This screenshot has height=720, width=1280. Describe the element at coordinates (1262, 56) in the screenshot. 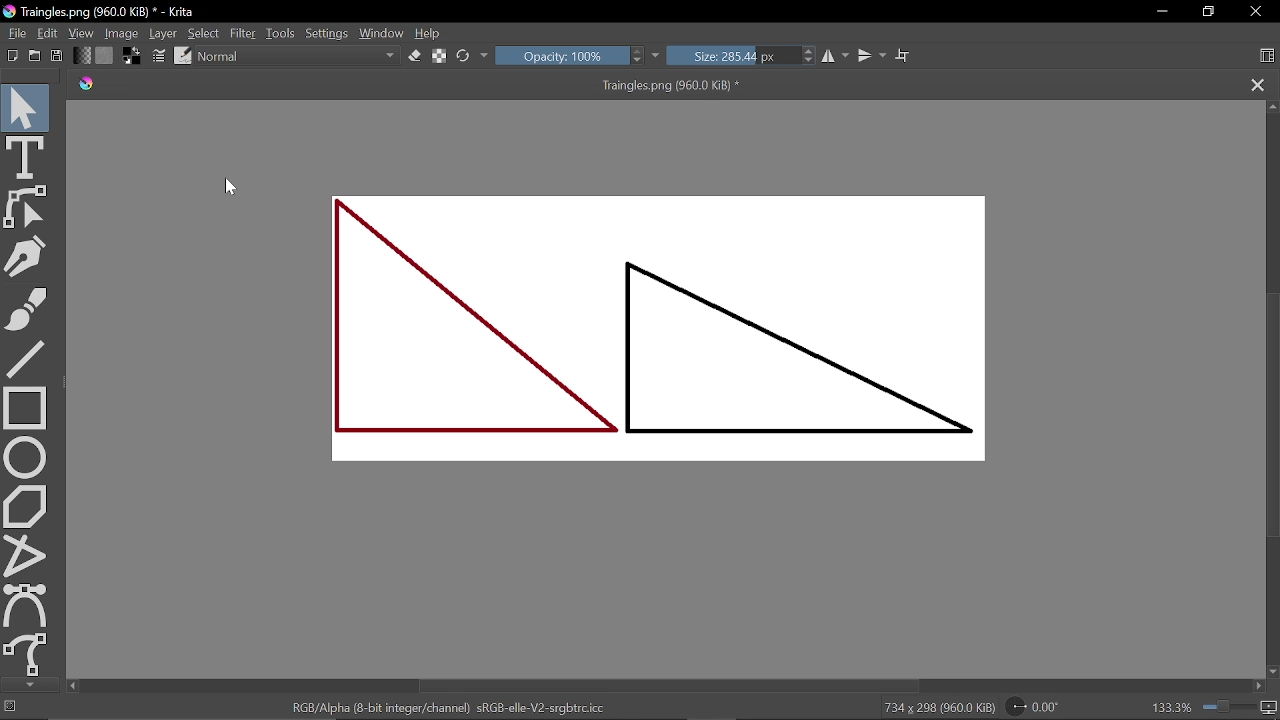

I see `Choose workspace` at that location.